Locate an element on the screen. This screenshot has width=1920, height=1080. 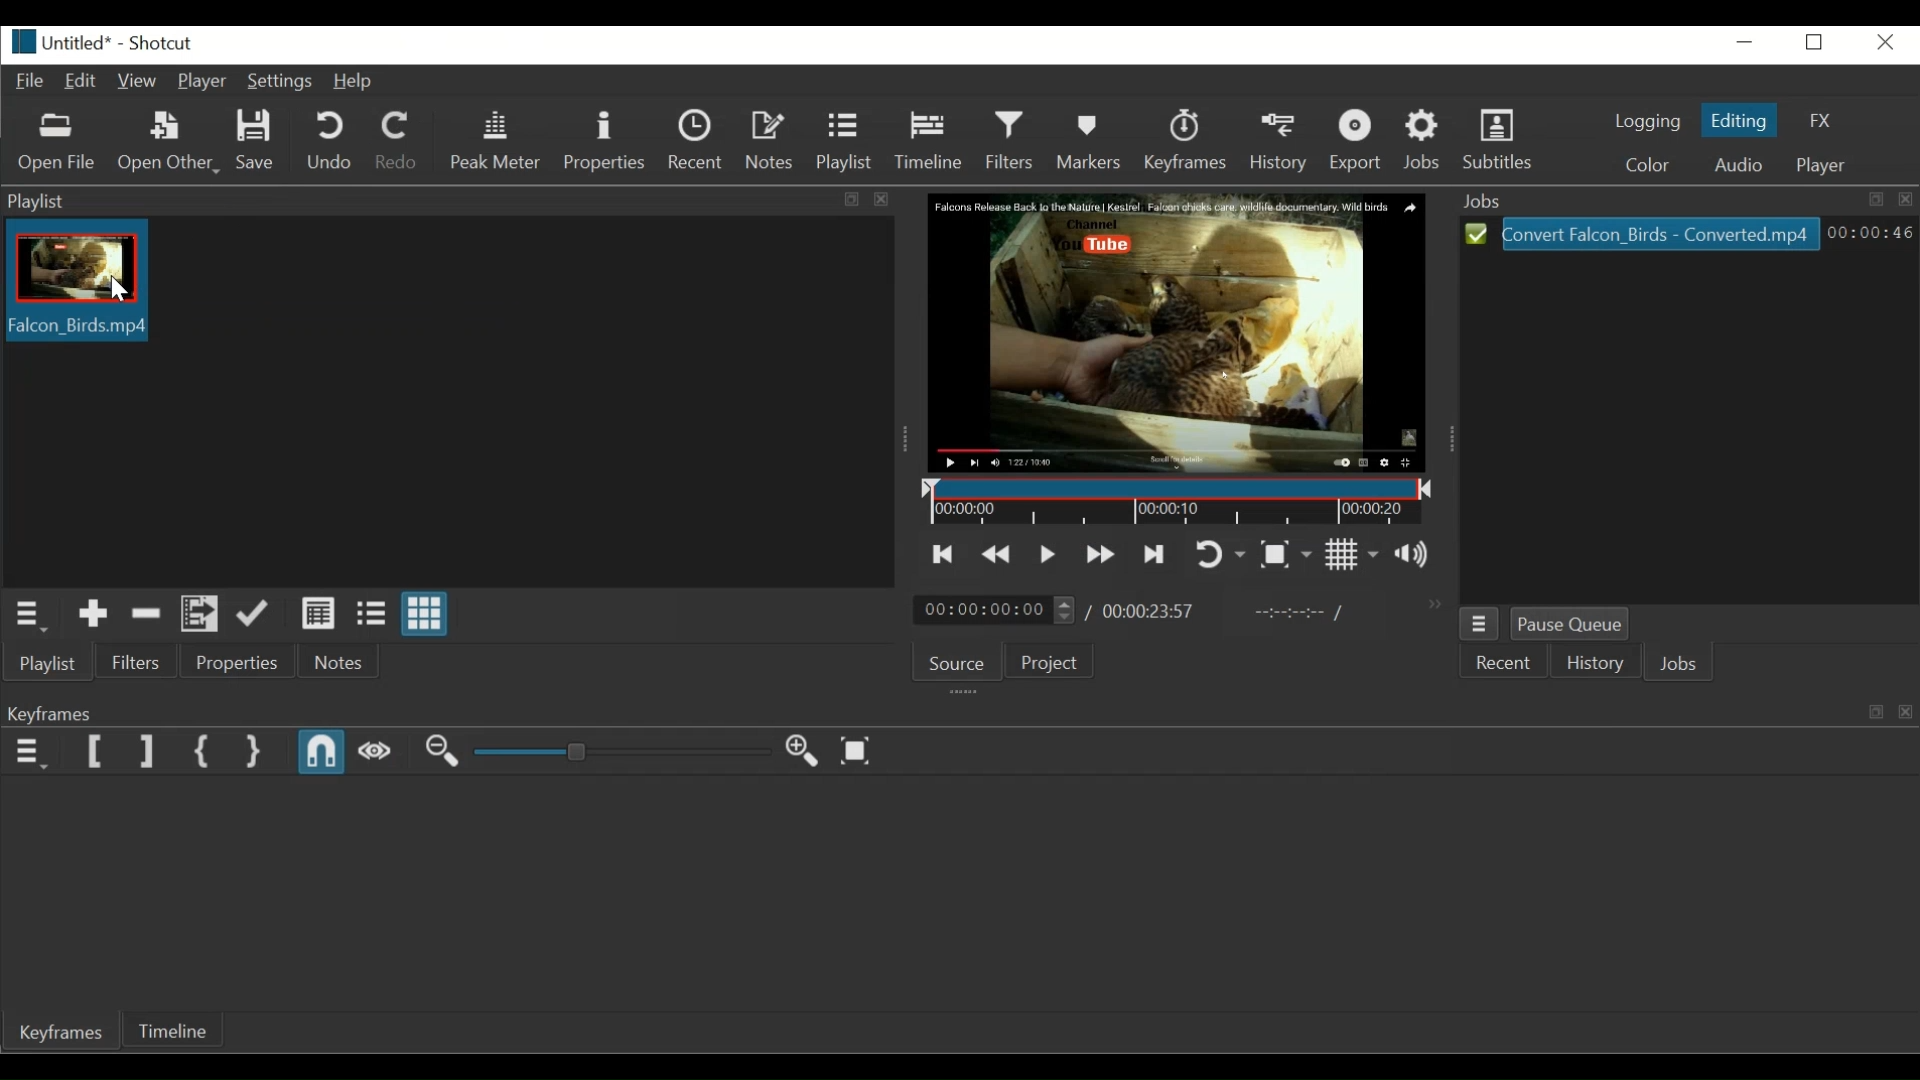
View is located at coordinates (137, 79).